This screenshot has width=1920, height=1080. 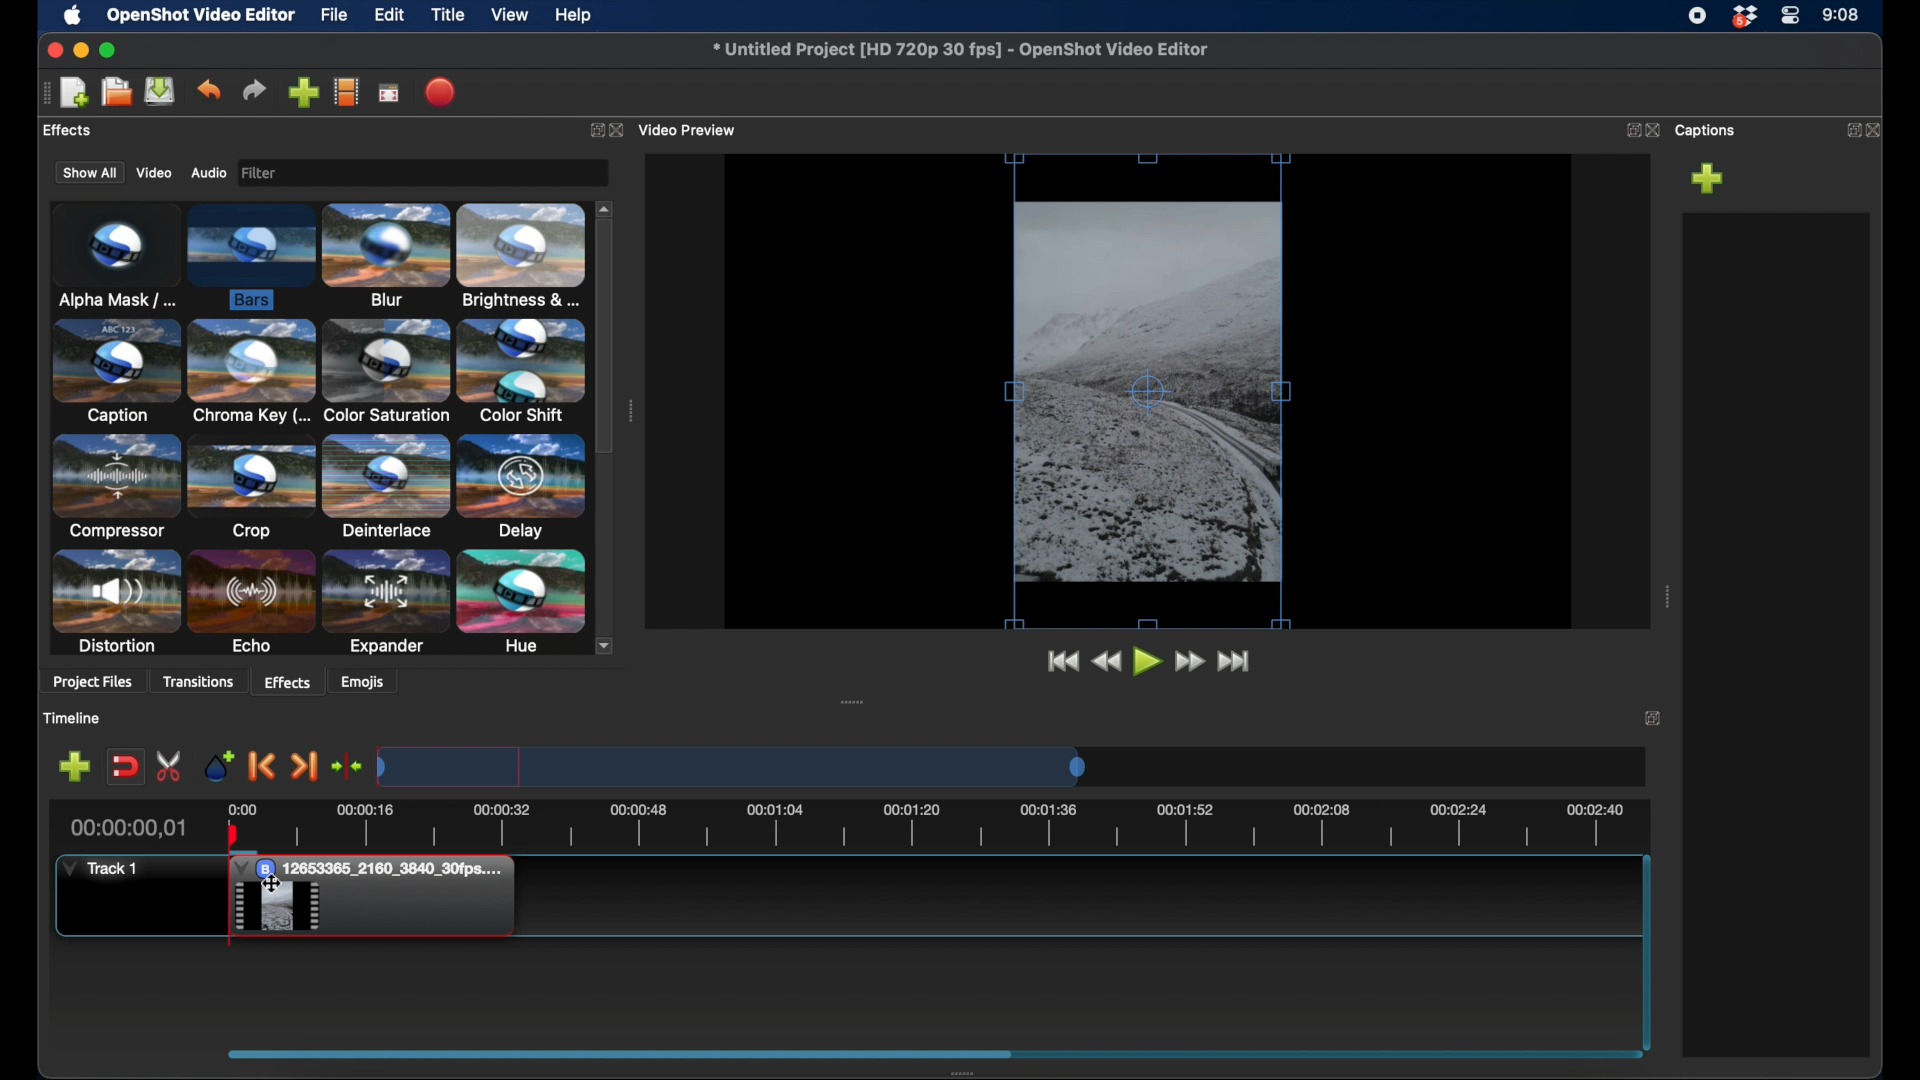 What do you see at coordinates (116, 372) in the screenshot?
I see `caption` at bounding box center [116, 372].